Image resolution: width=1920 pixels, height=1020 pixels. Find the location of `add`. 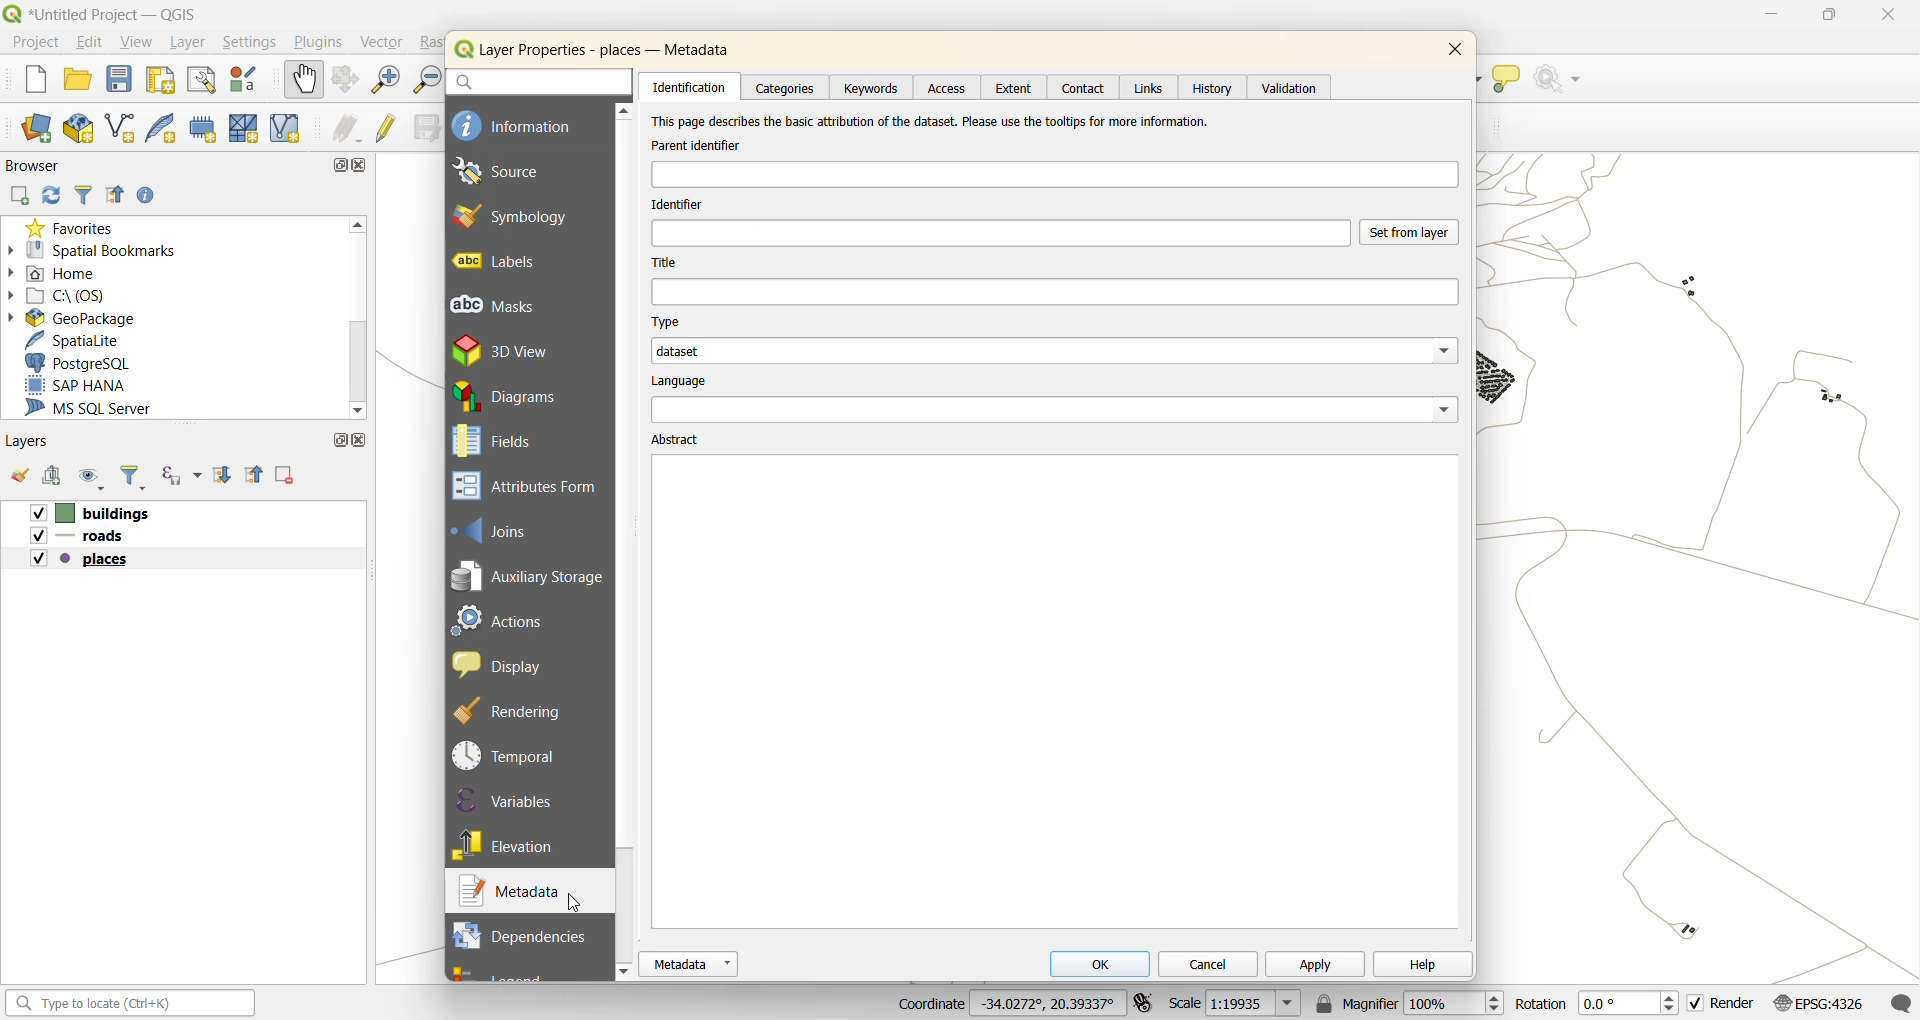

add is located at coordinates (60, 477).